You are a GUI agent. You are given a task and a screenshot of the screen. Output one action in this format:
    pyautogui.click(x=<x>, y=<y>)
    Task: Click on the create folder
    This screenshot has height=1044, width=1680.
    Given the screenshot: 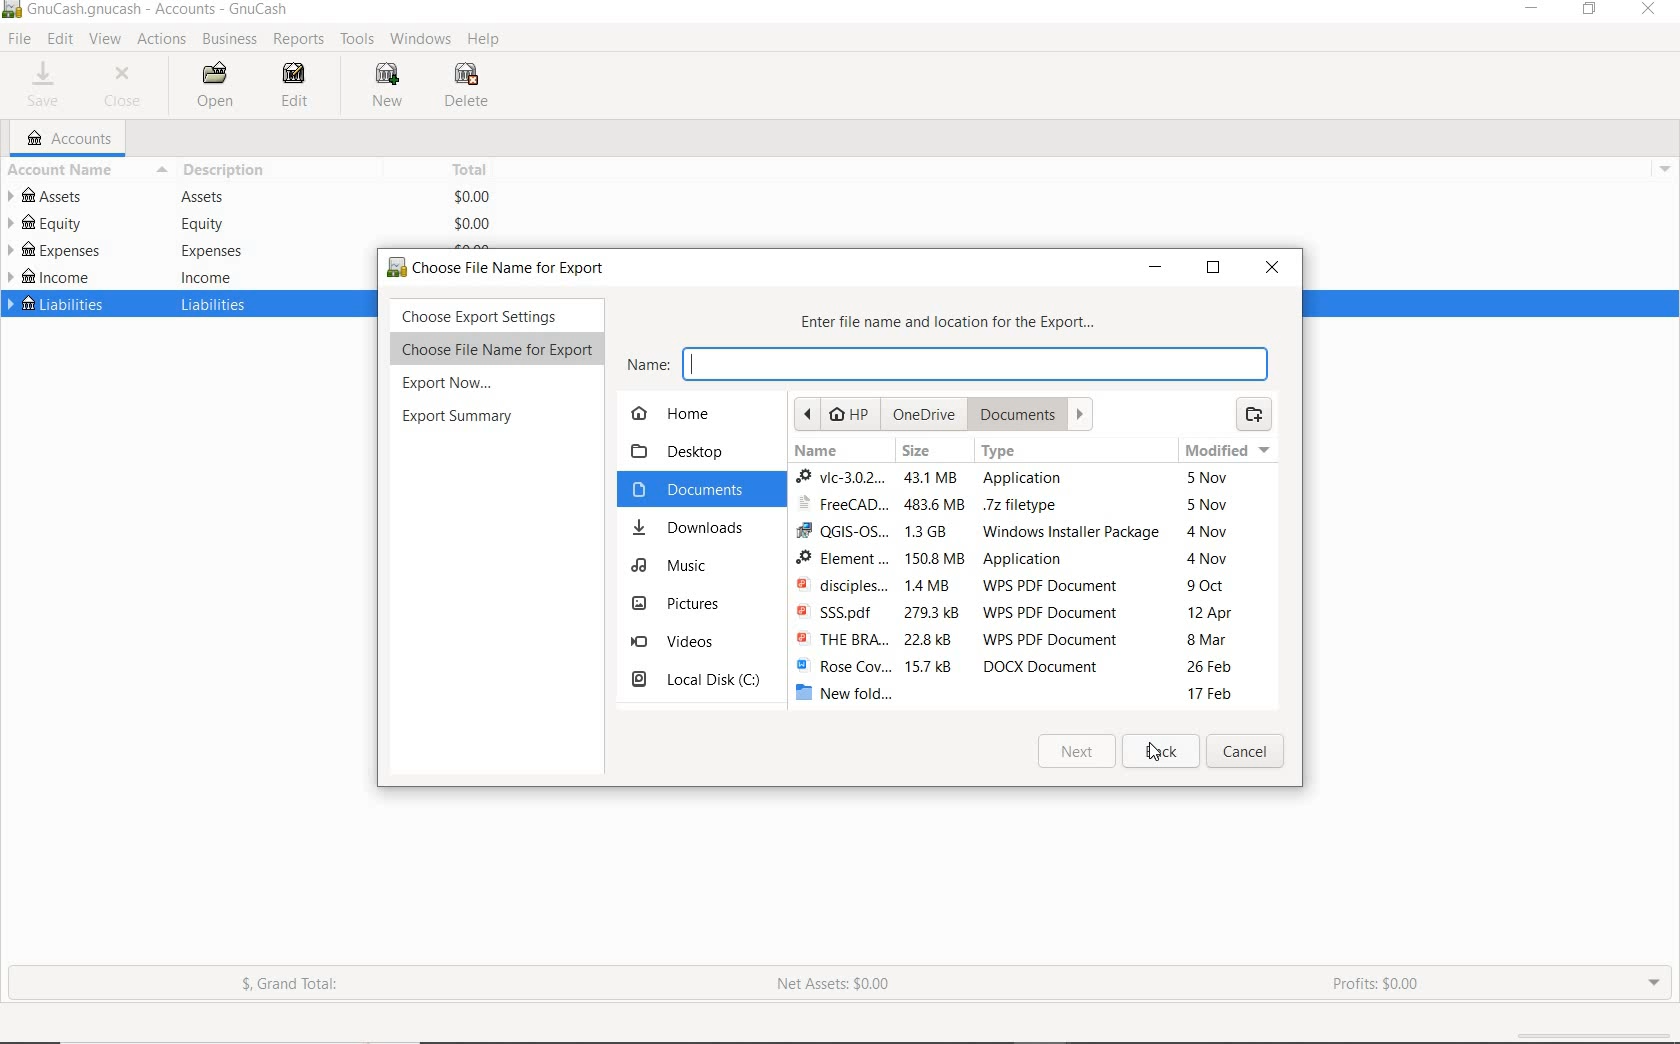 What is the action you would take?
    pyautogui.click(x=1256, y=415)
    